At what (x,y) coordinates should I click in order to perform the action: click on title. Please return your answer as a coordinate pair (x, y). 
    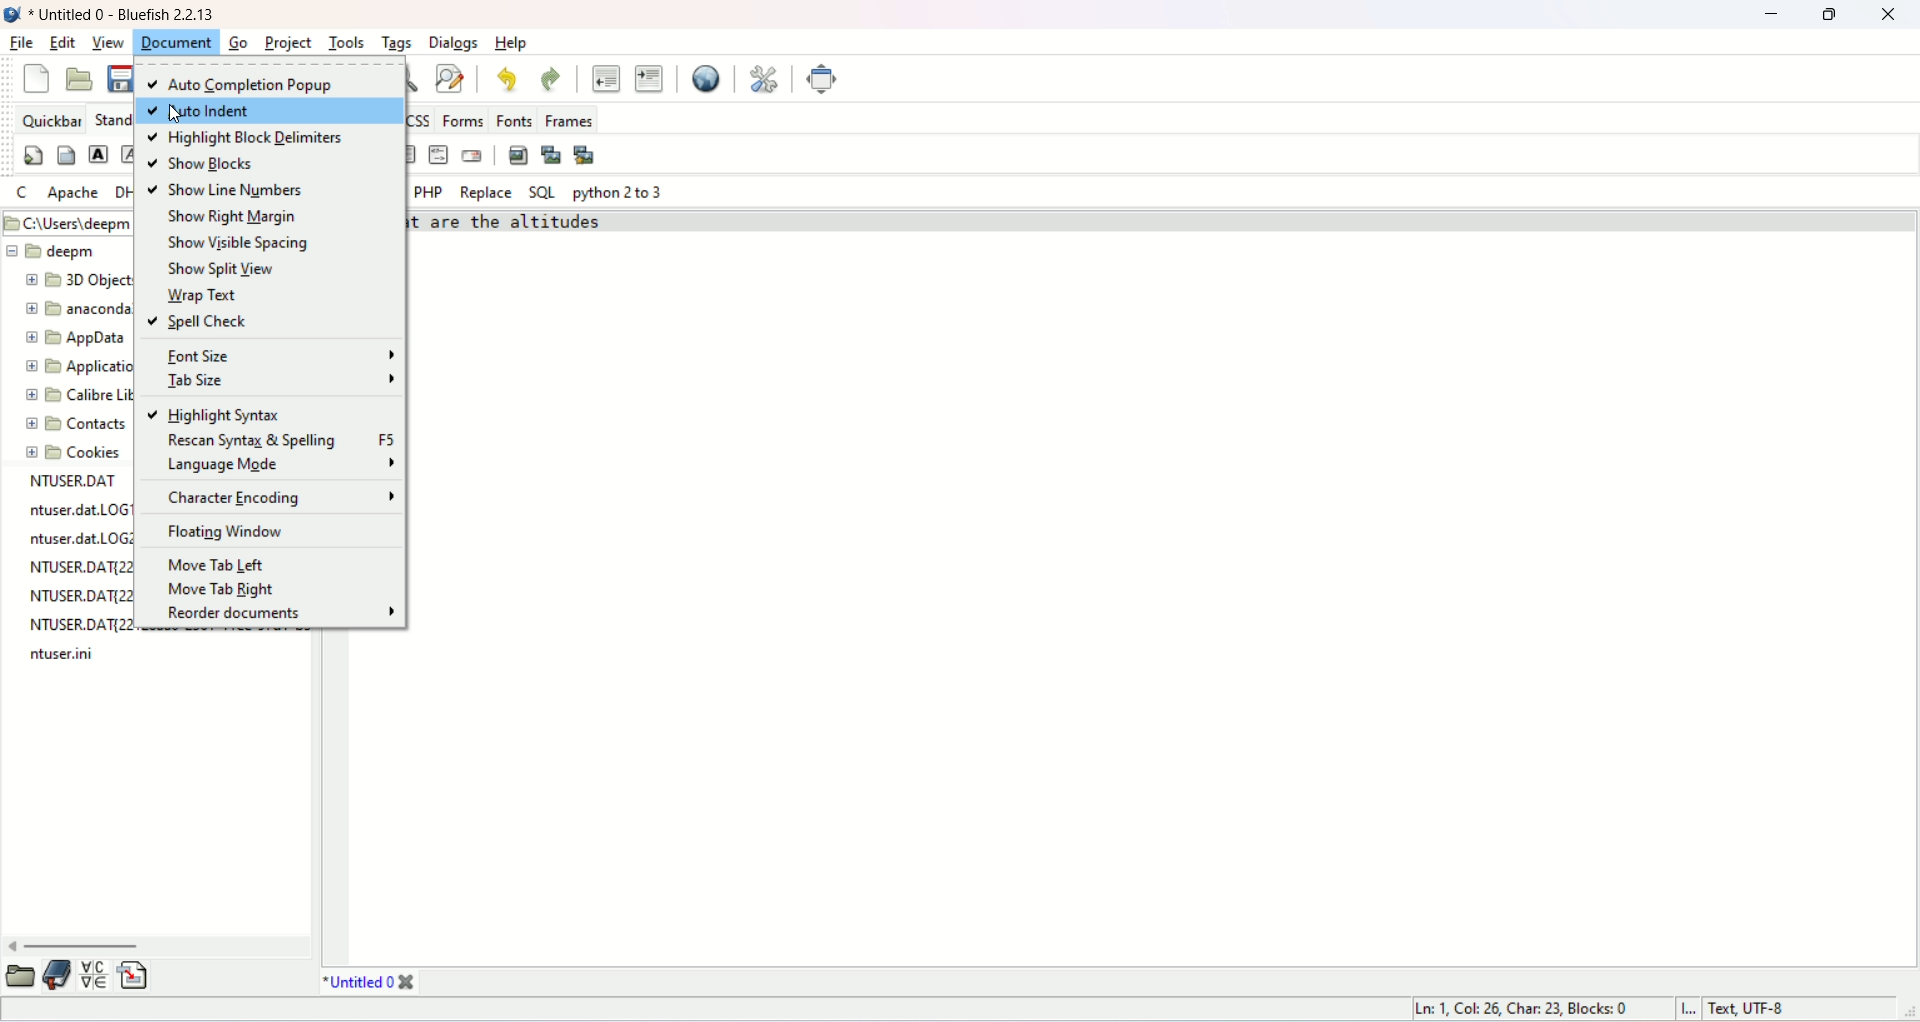
    Looking at the image, I should click on (124, 16).